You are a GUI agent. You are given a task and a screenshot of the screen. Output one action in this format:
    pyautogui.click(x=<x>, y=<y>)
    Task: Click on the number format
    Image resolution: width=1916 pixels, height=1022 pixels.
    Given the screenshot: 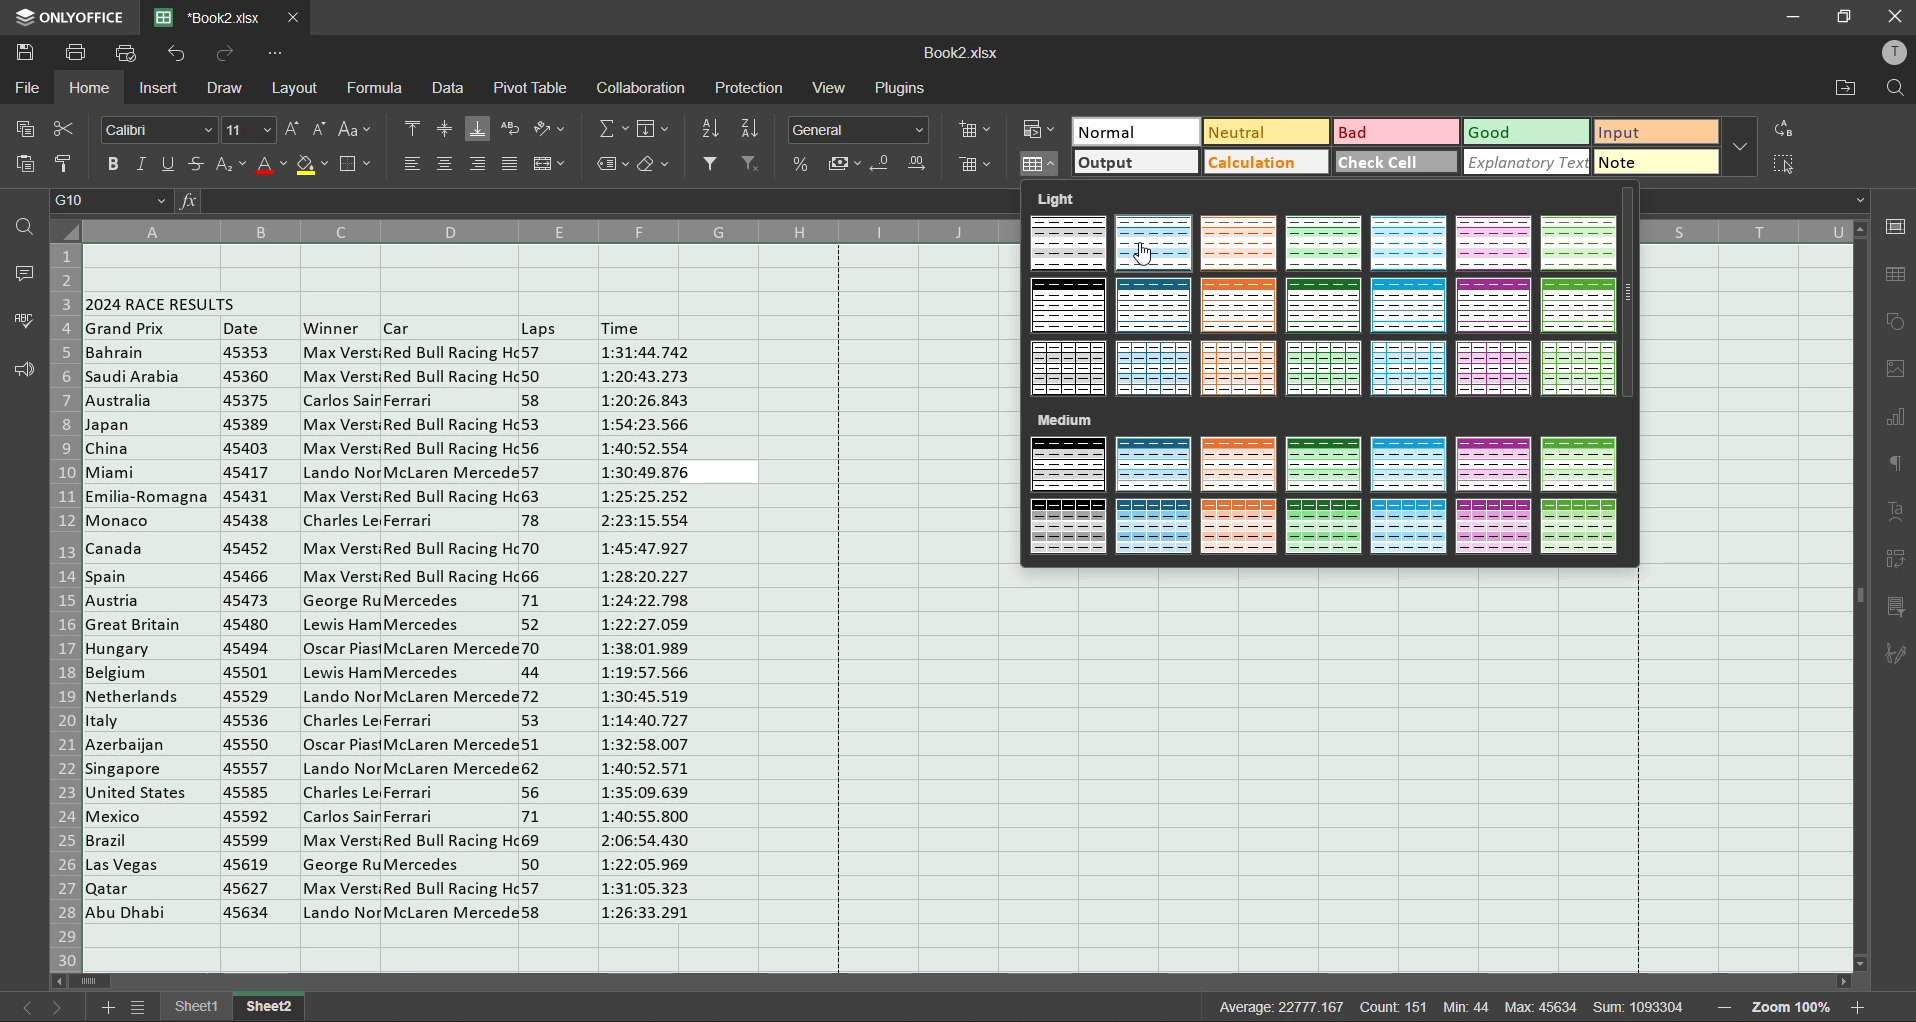 What is the action you would take?
    pyautogui.click(x=859, y=130)
    